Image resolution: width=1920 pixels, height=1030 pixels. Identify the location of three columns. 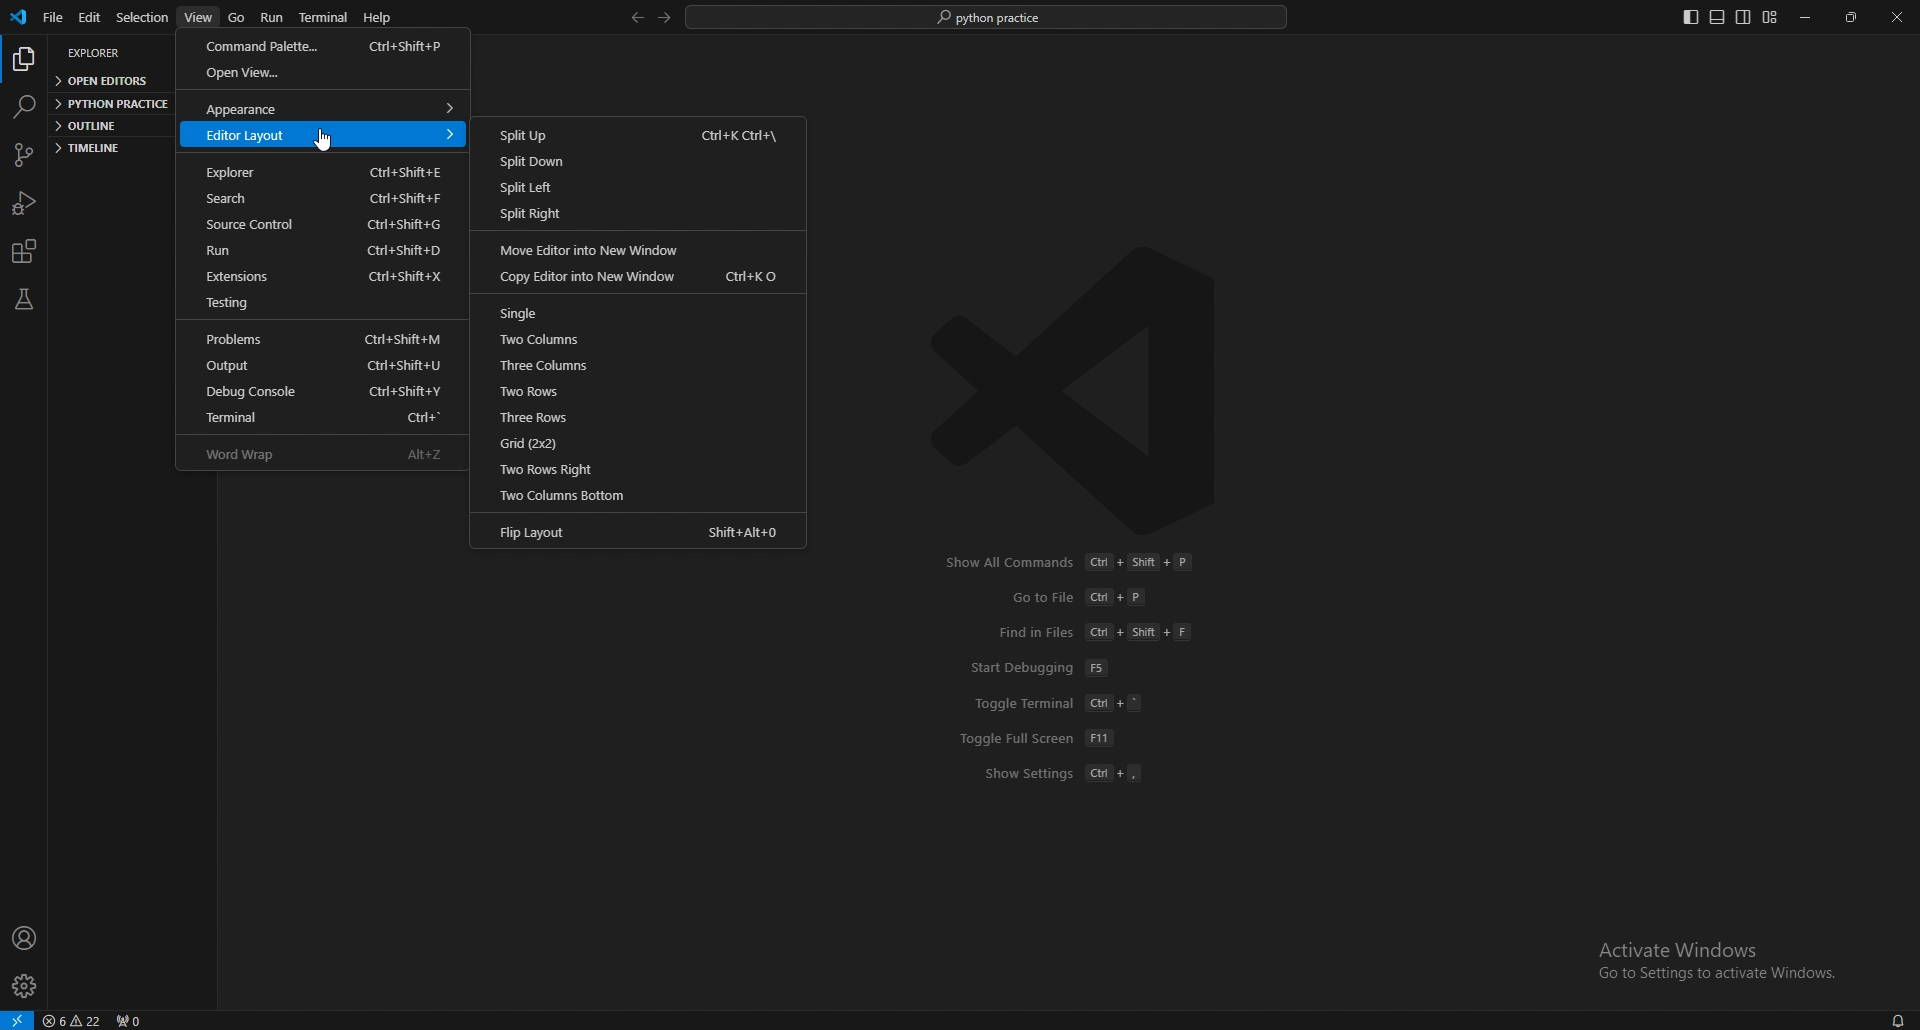
(623, 366).